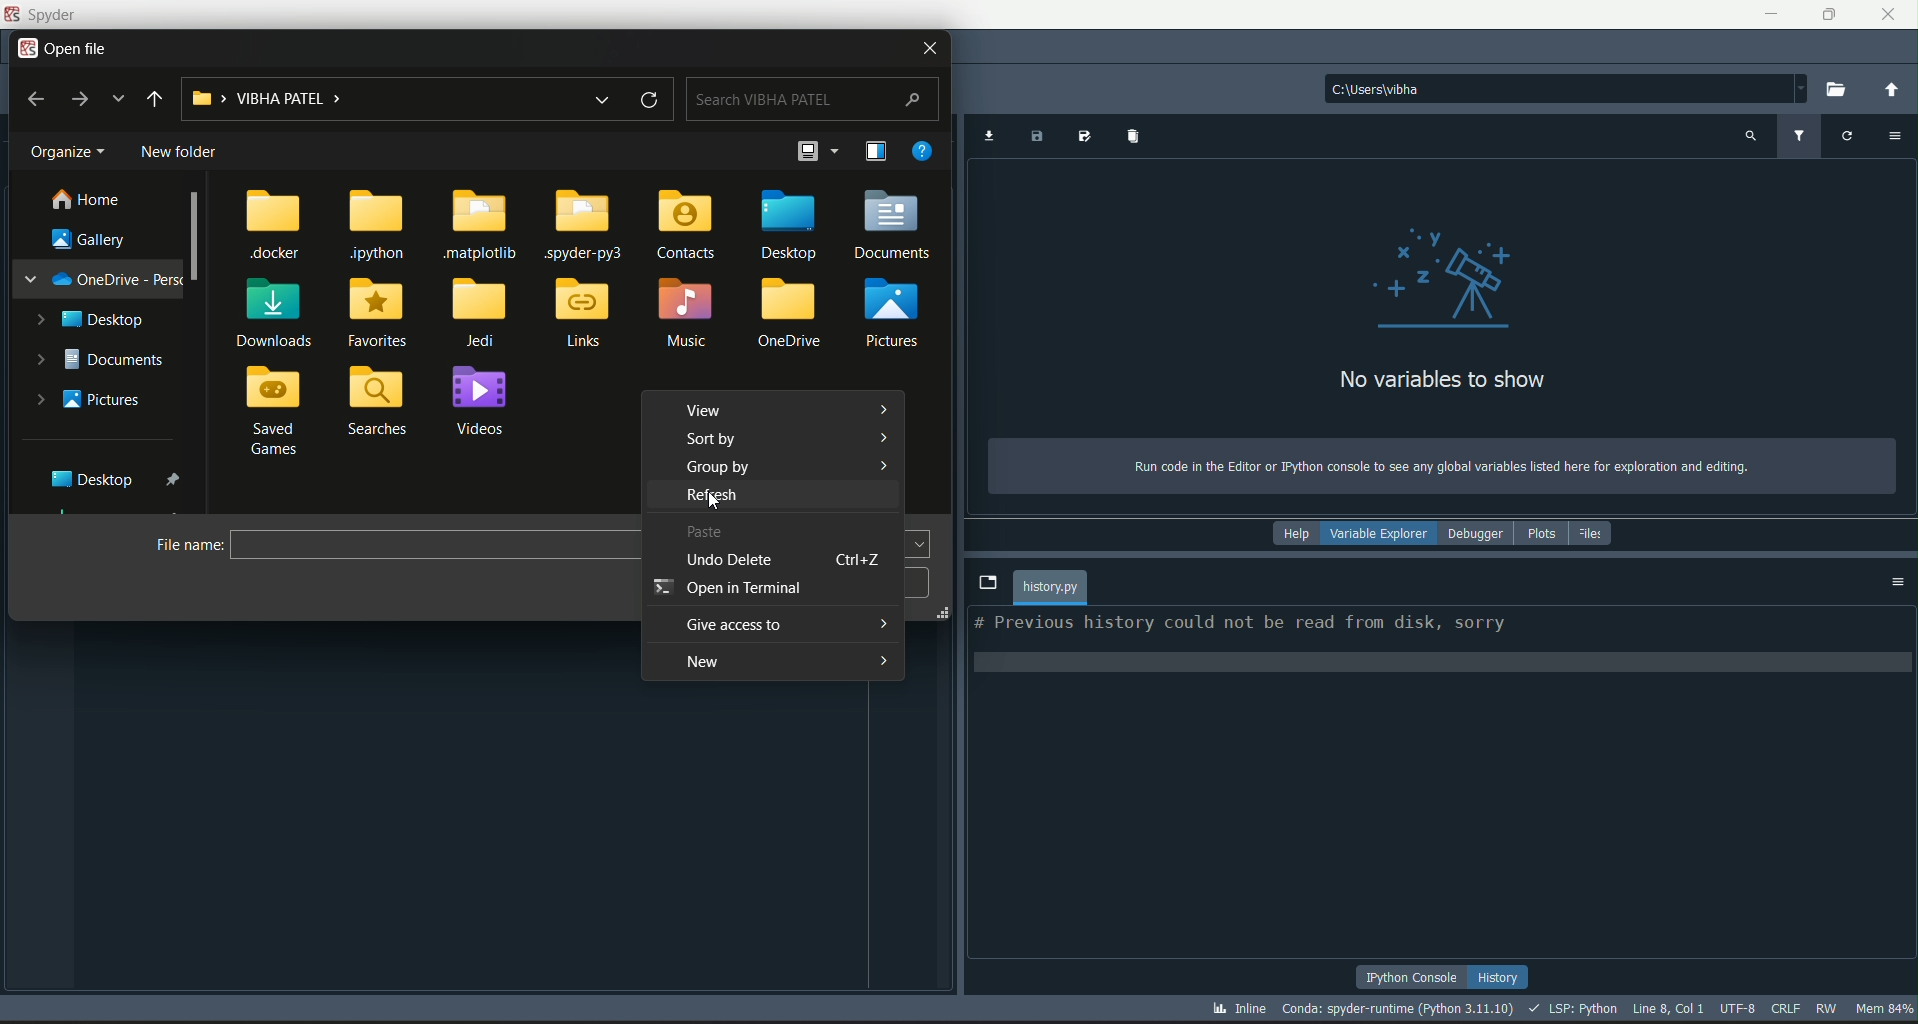 The width and height of the screenshot is (1918, 1024). Describe the element at coordinates (1887, 15) in the screenshot. I see `close` at that location.